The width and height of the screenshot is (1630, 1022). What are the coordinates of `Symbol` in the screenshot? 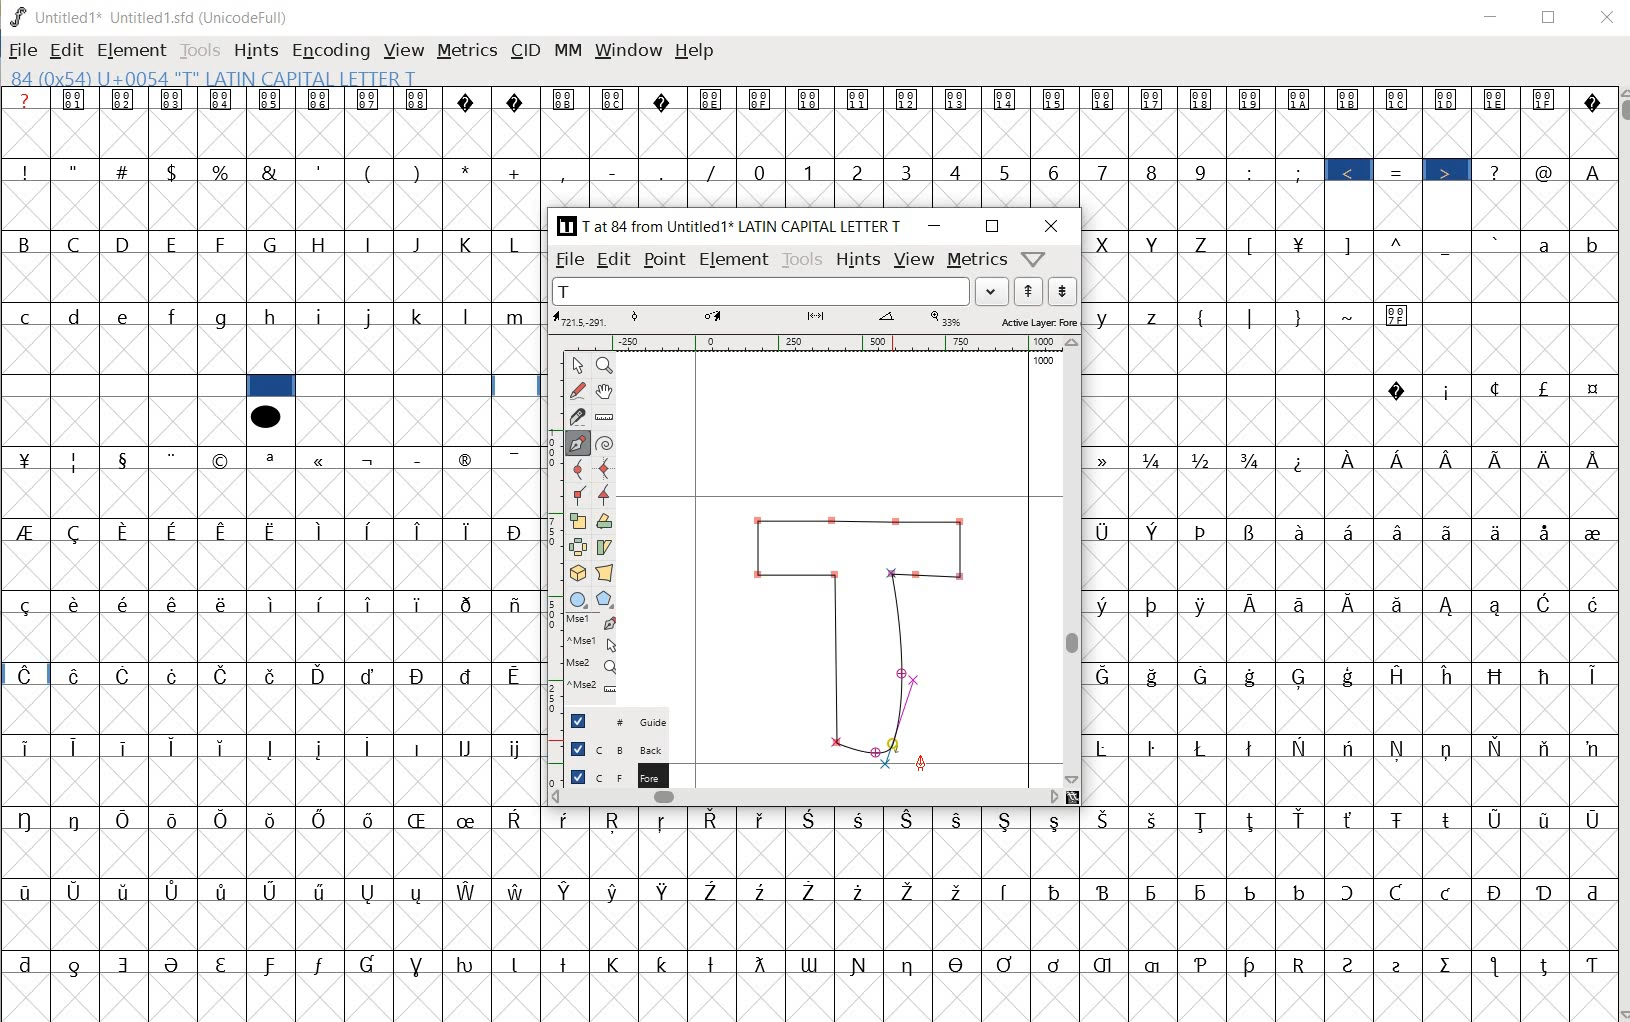 It's located at (812, 818).